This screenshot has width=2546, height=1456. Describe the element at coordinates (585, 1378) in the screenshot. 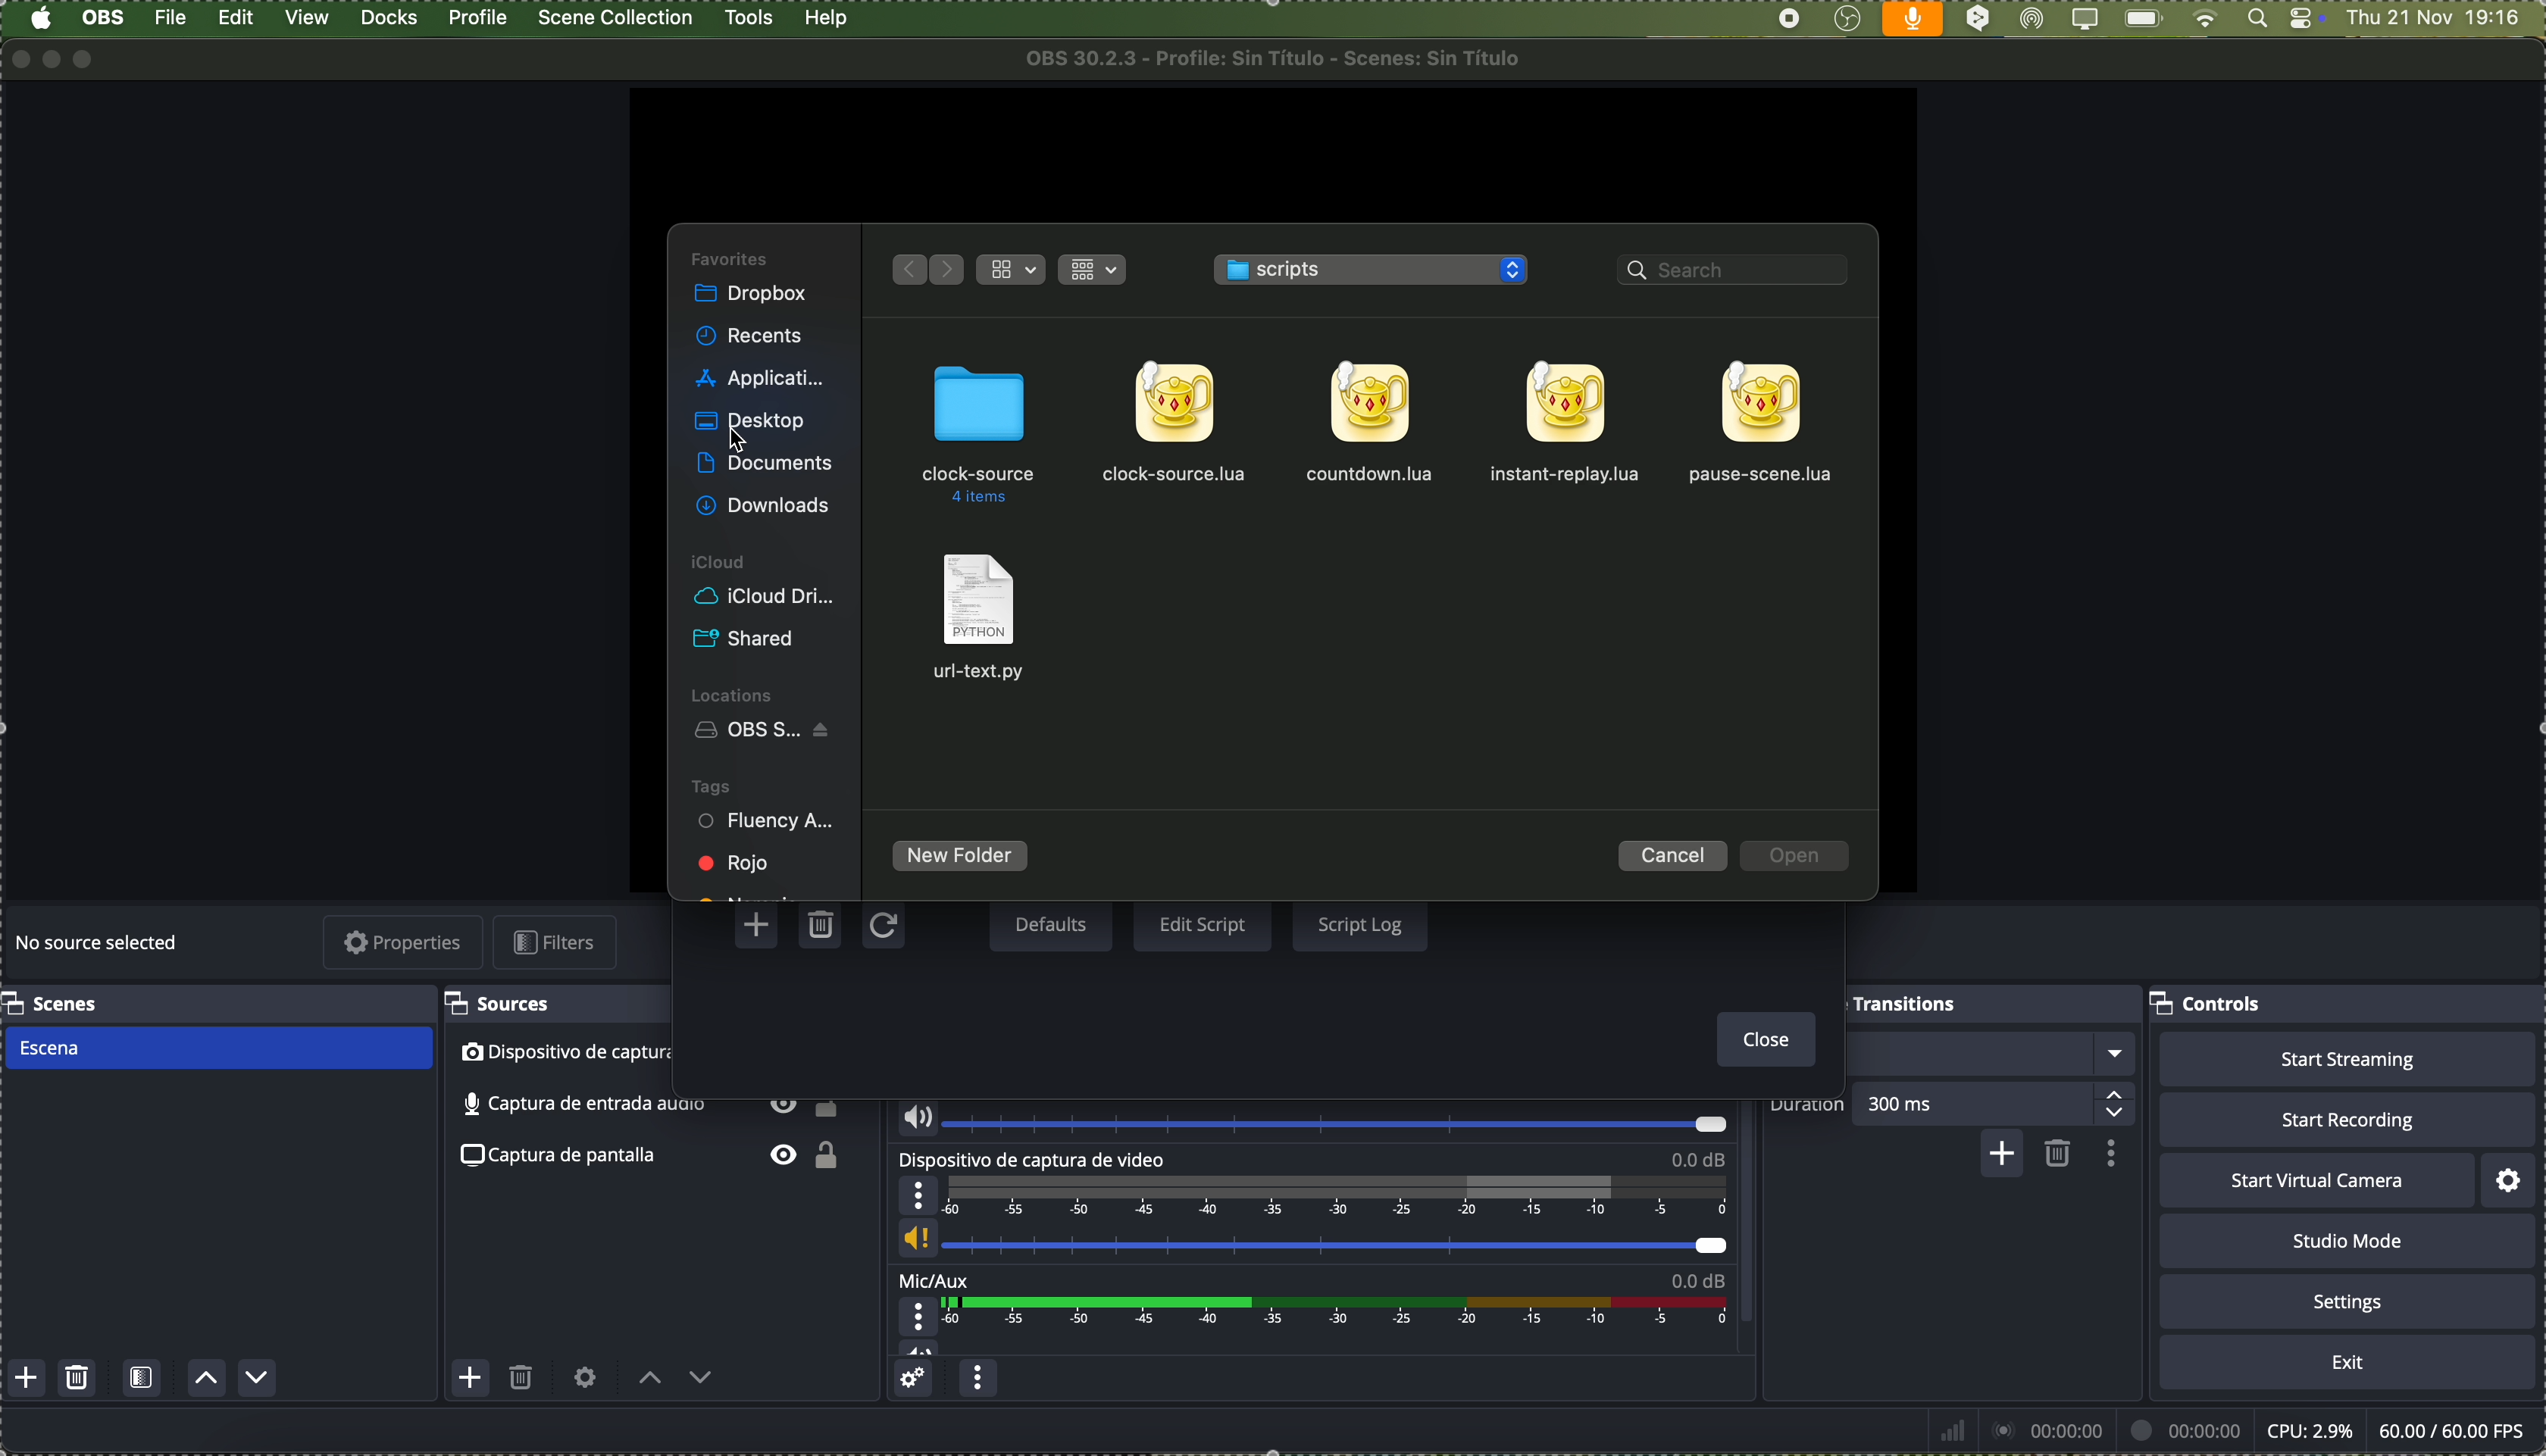

I see `open source properties` at that location.